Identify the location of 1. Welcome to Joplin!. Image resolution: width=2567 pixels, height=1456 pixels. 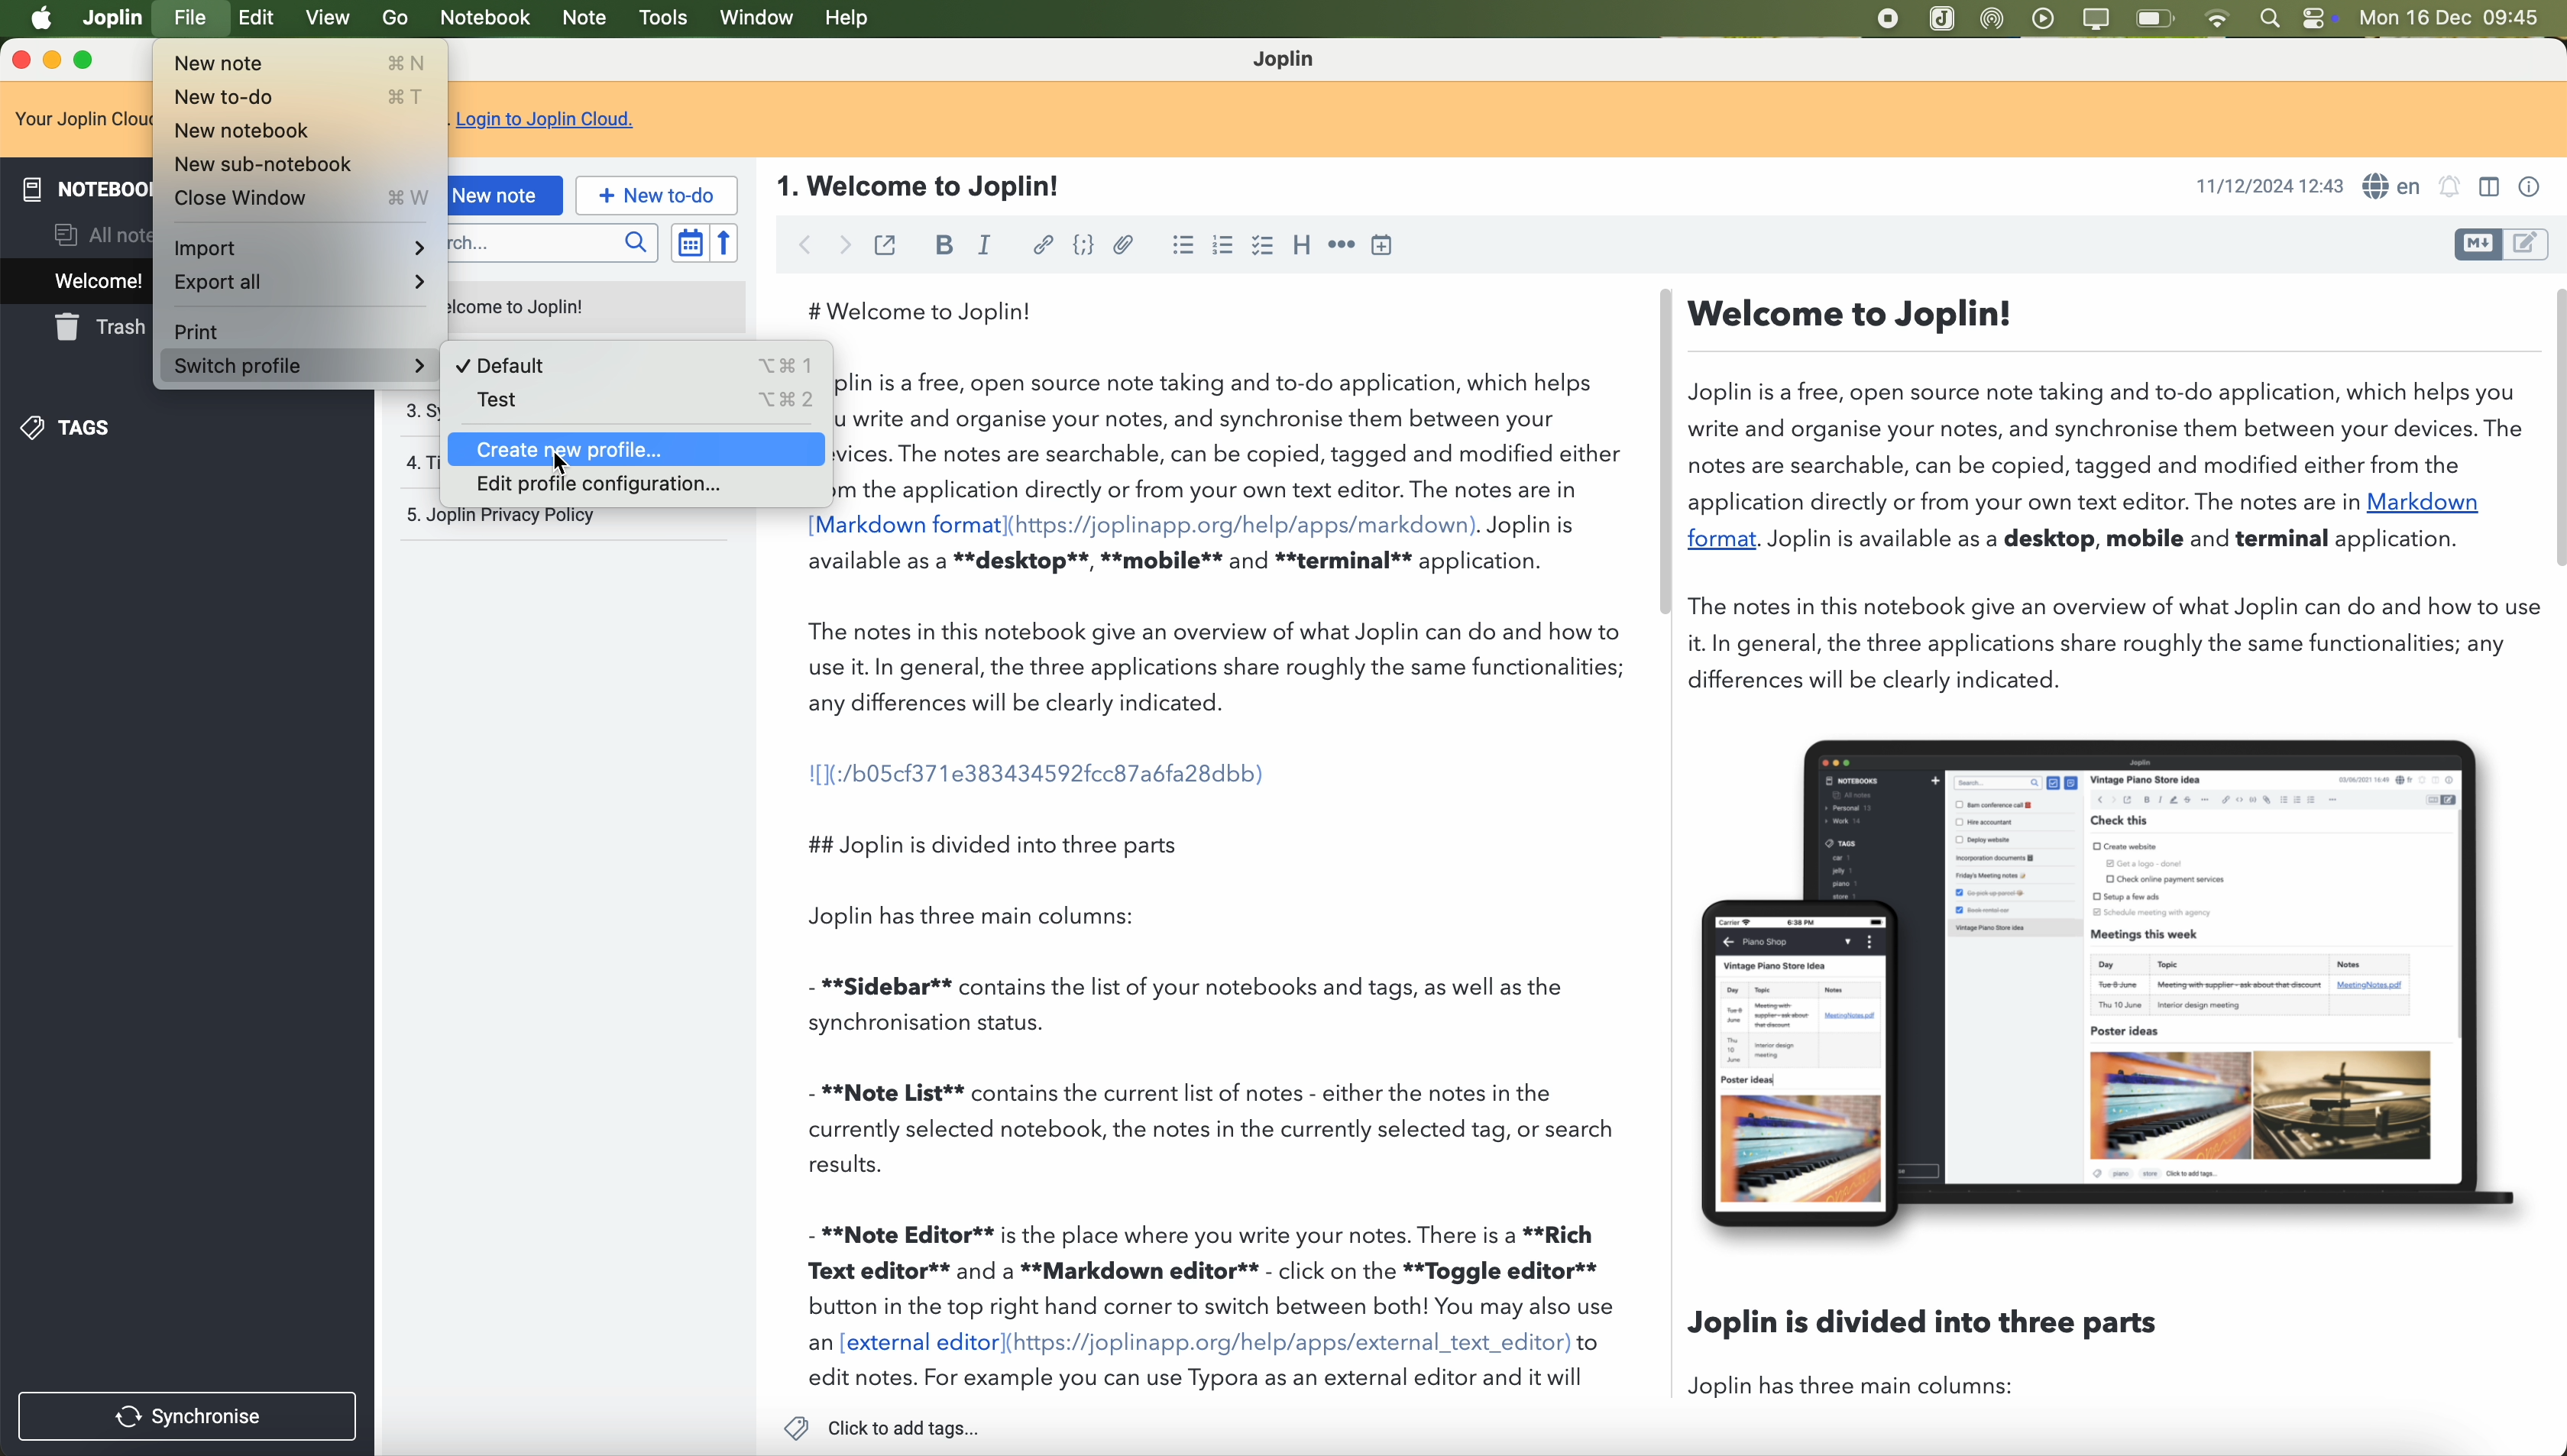
(931, 187).